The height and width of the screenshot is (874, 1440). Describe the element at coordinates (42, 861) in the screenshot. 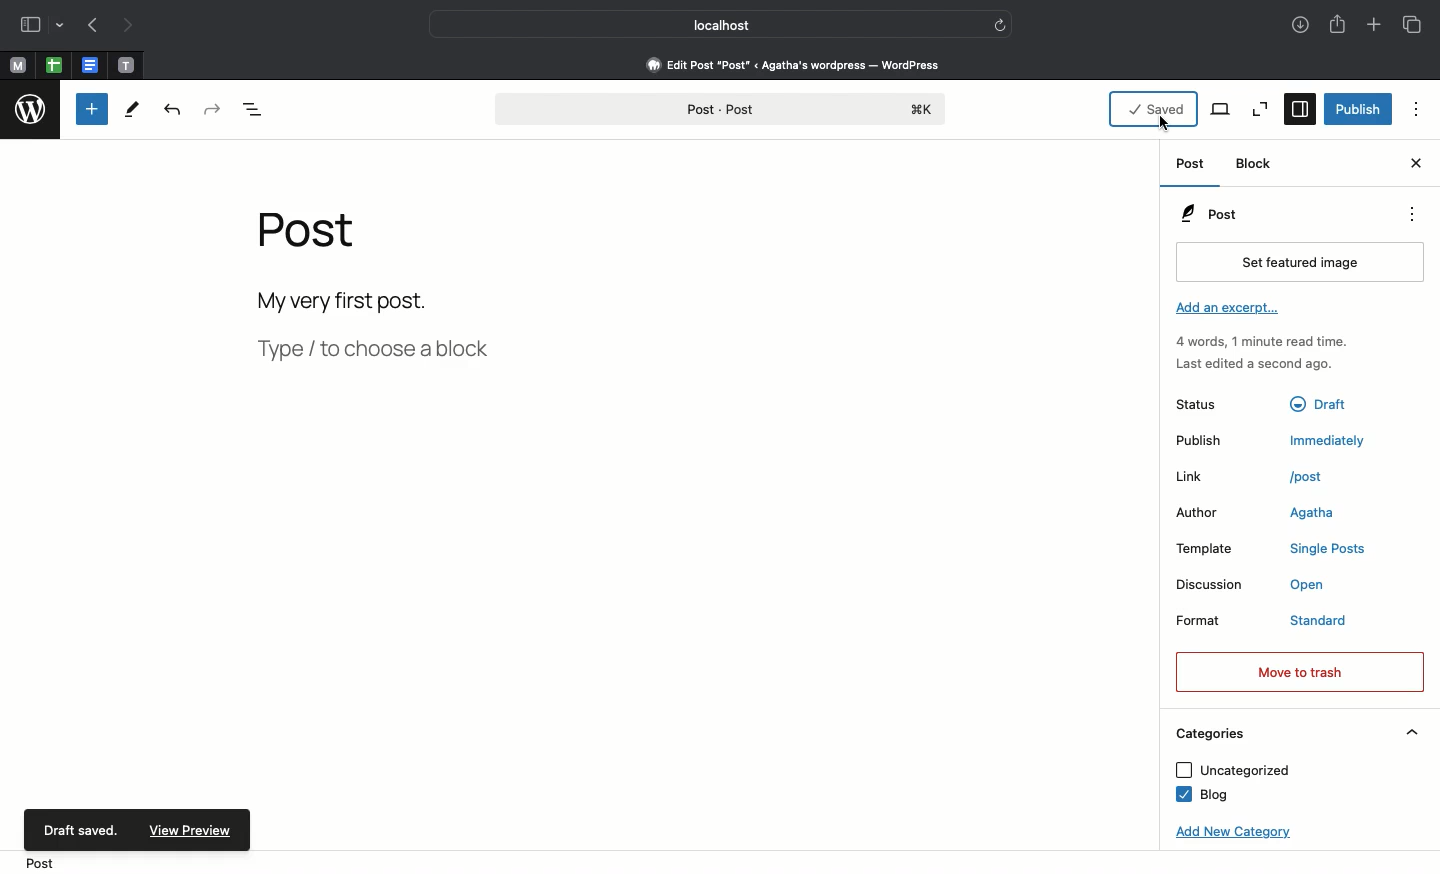

I see `Post` at that location.